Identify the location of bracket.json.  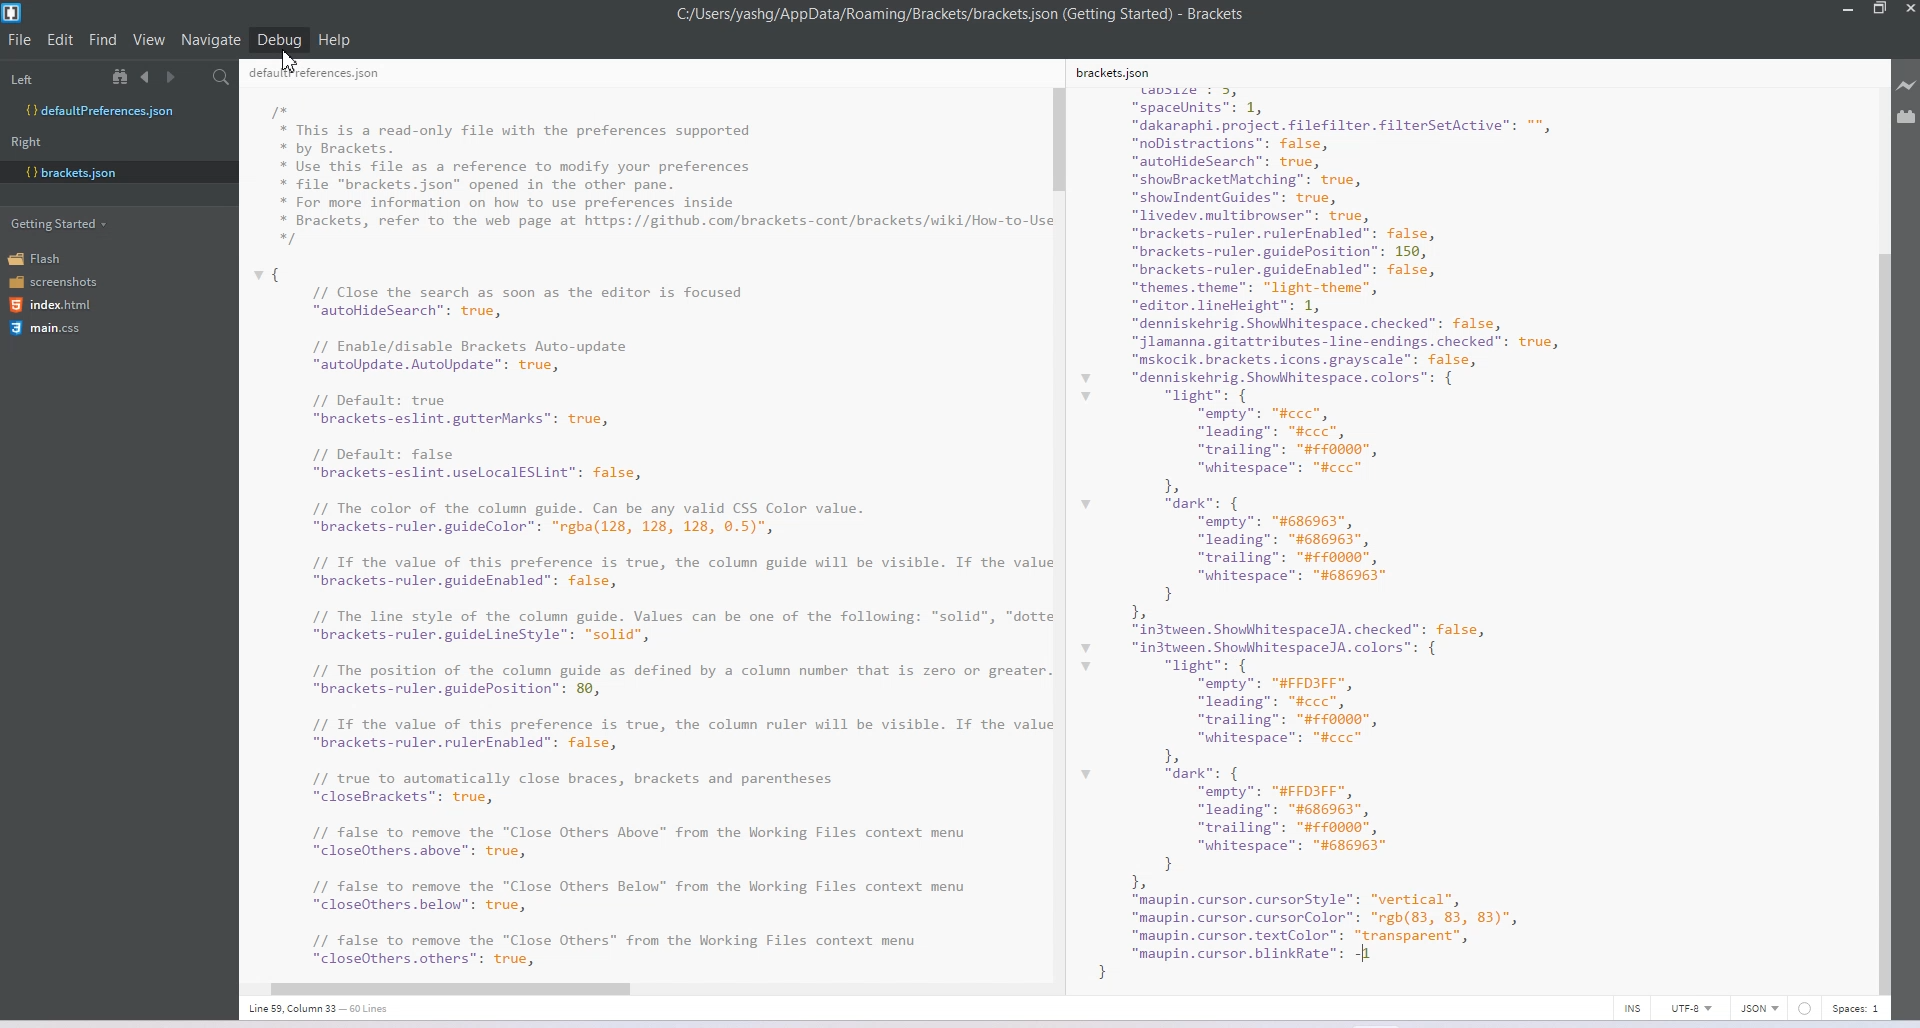
(114, 171).